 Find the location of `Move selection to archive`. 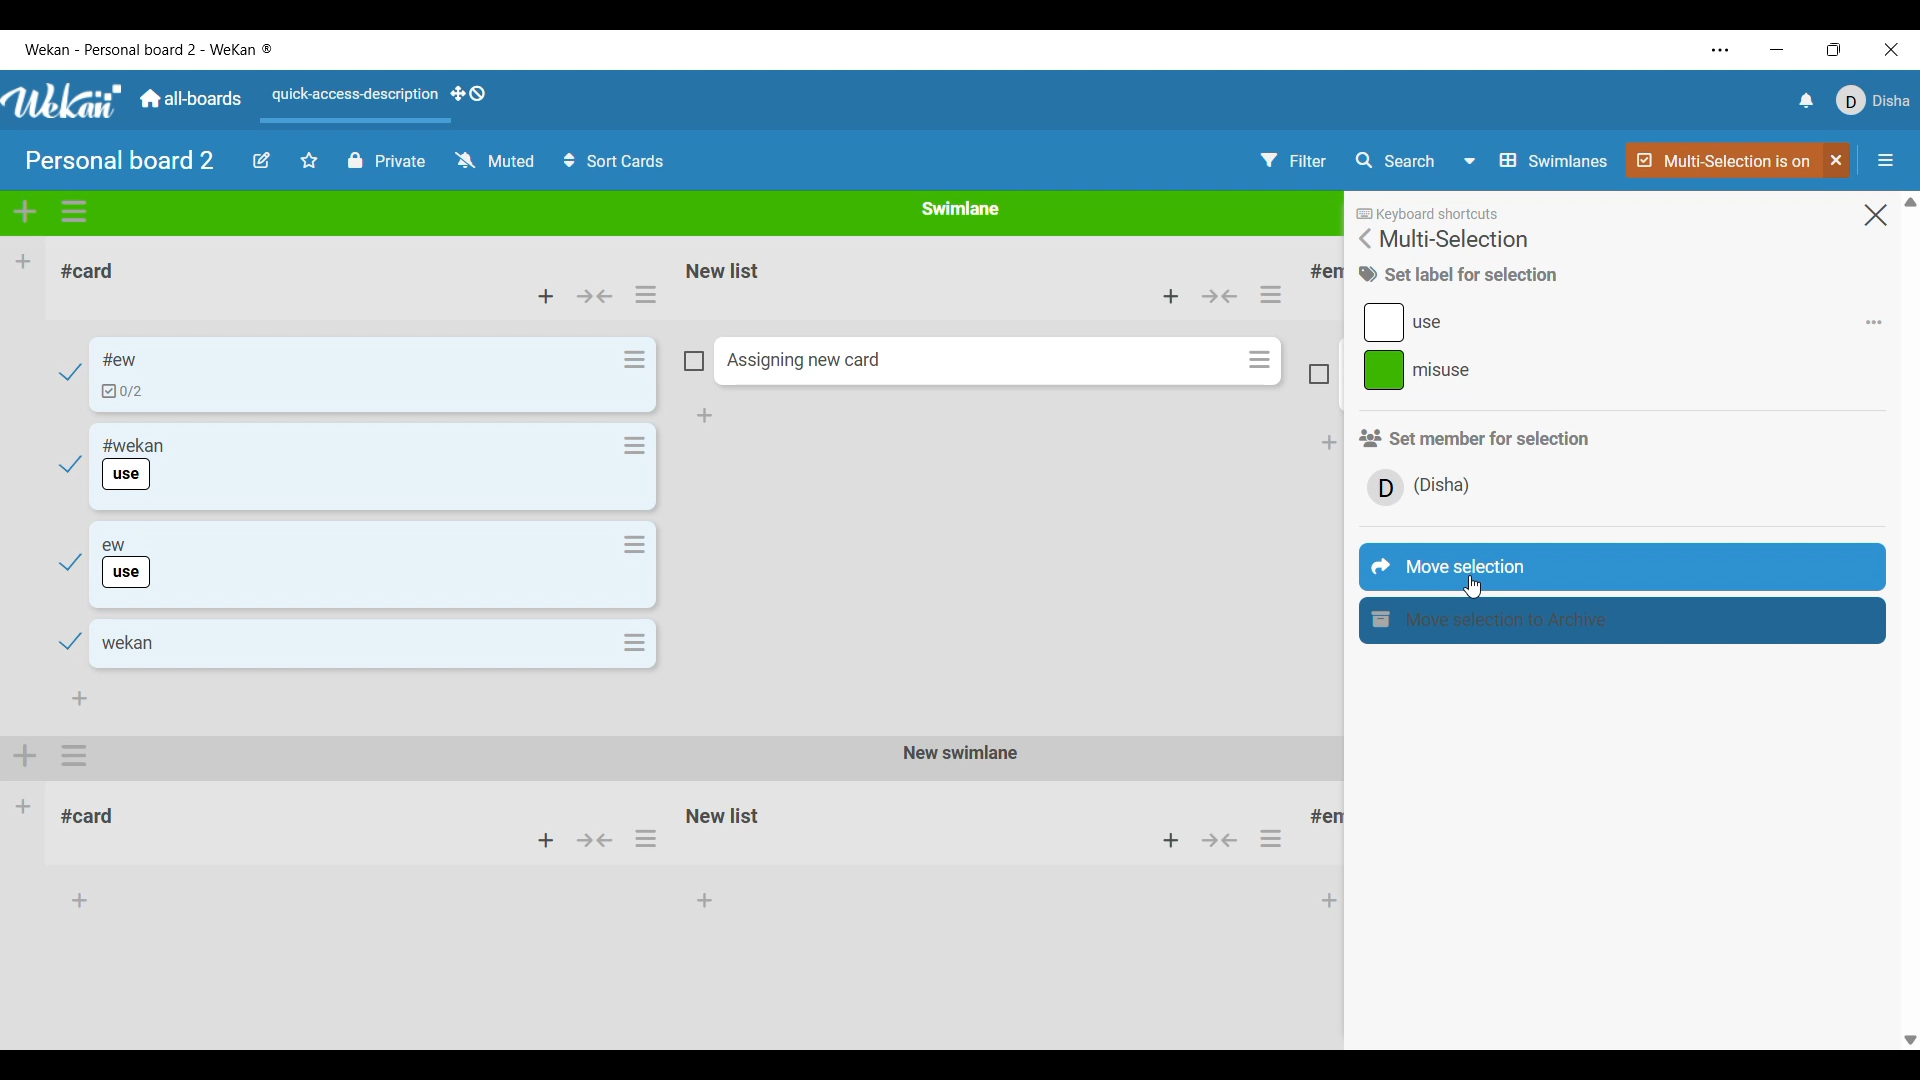

Move selection to archive is located at coordinates (1622, 621).